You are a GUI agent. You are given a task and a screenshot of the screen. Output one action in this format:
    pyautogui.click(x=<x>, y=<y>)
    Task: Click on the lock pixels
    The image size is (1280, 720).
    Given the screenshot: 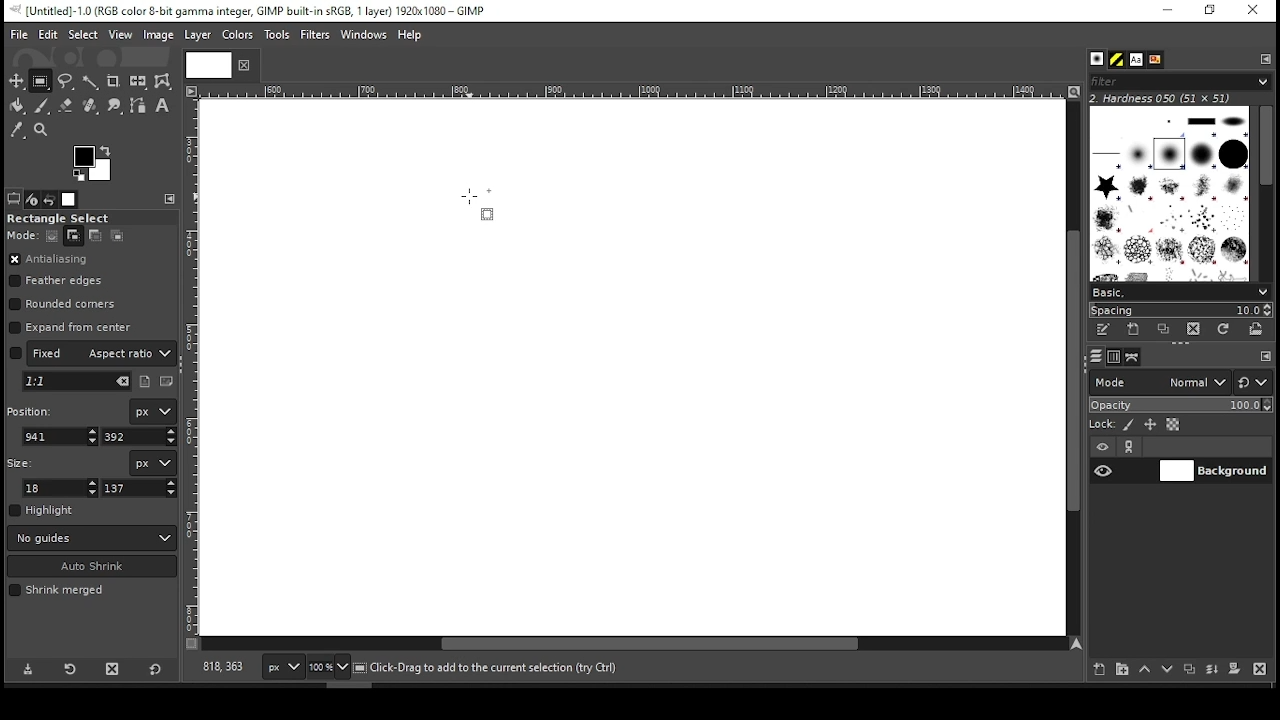 What is the action you would take?
    pyautogui.click(x=1132, y=425)
    